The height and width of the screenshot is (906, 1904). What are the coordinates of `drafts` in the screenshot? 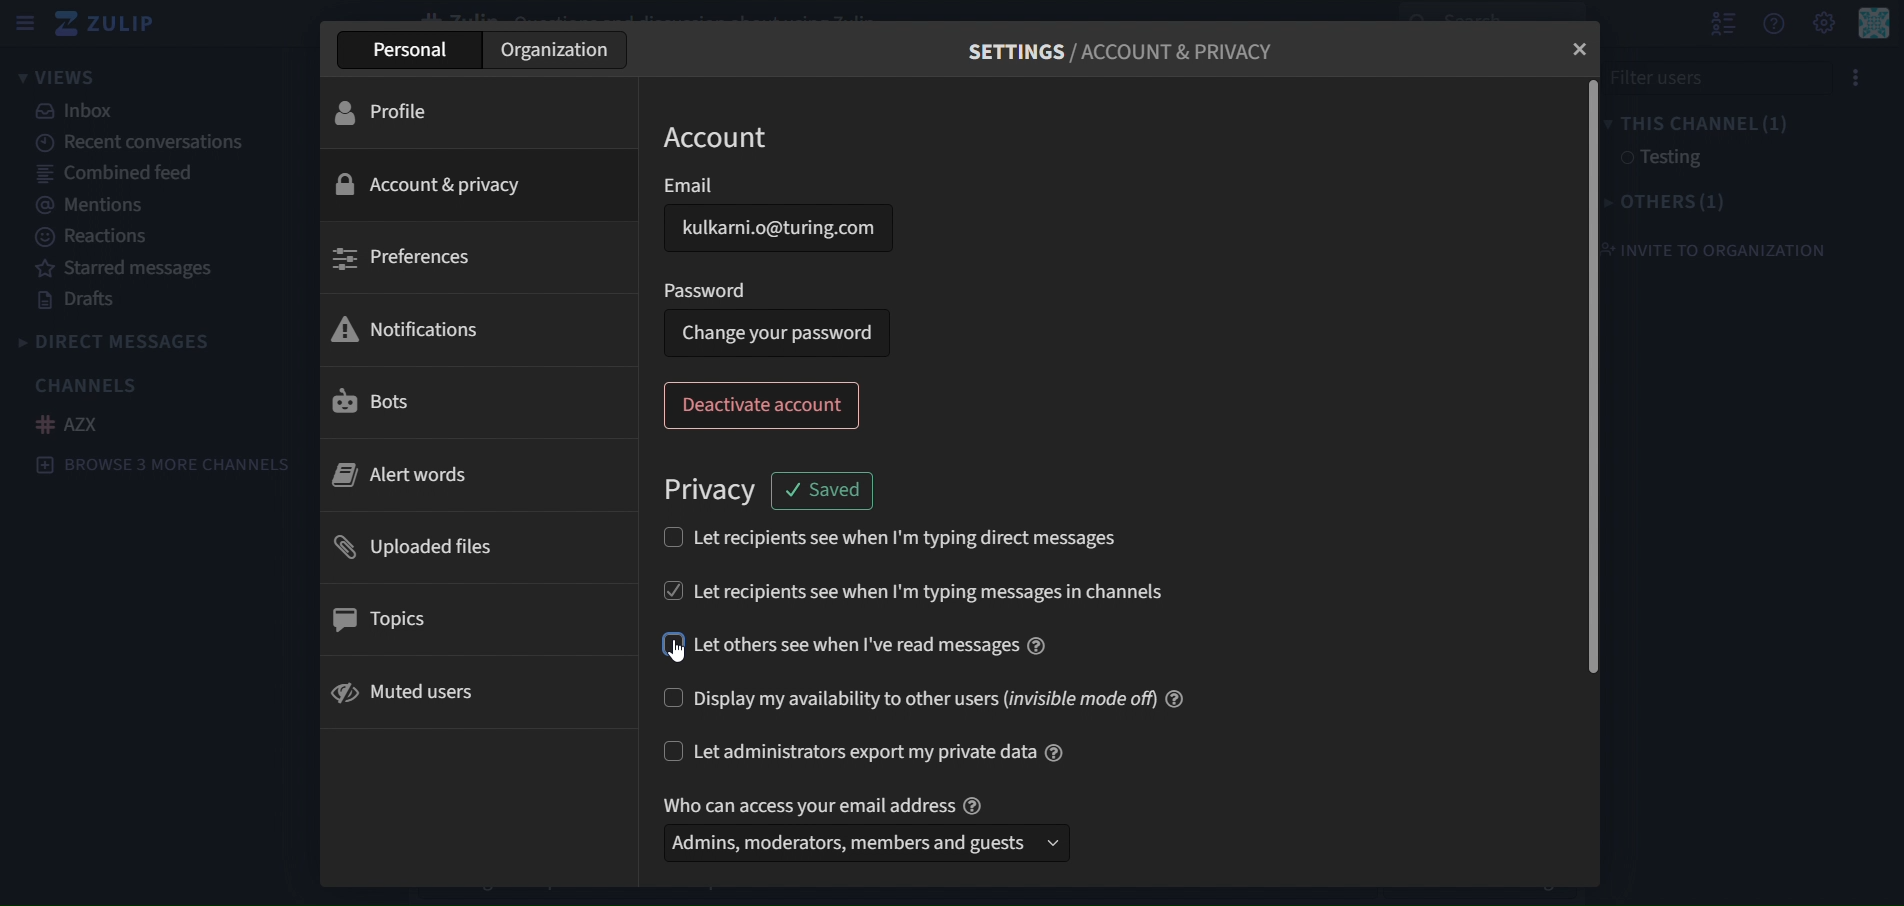 It's located at (74, 300).